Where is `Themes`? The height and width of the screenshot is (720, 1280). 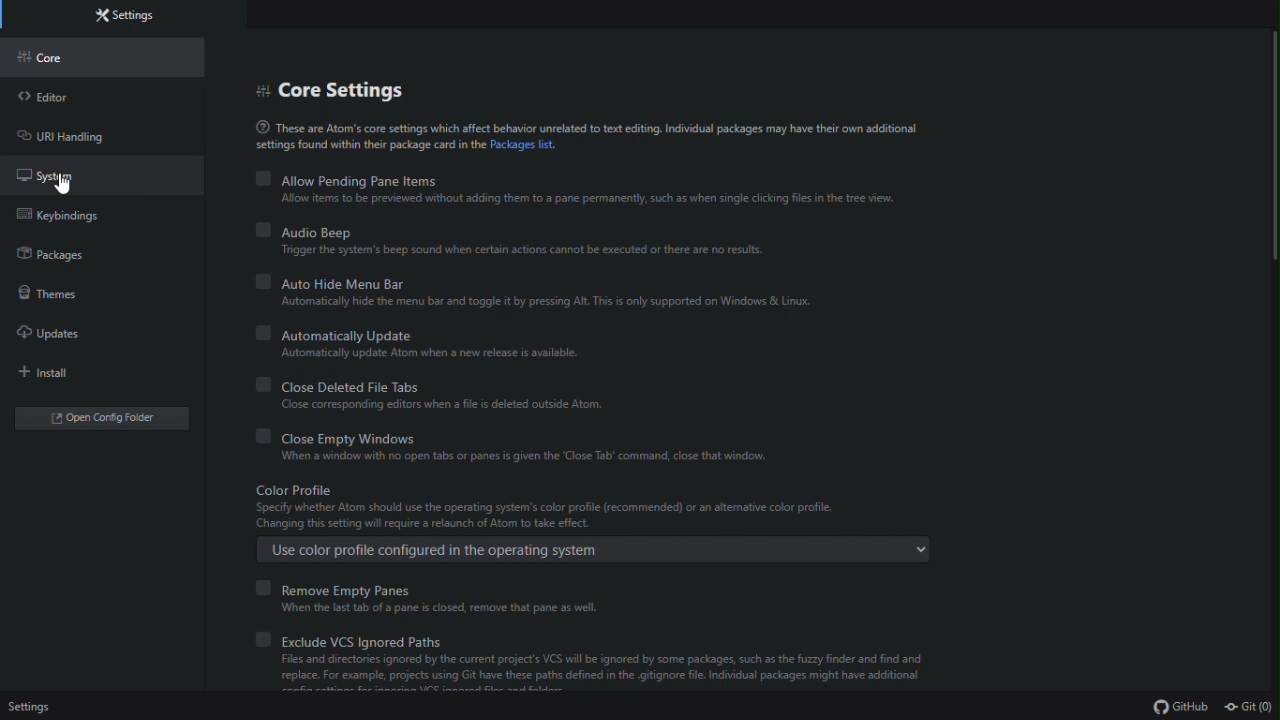 Themes is located at coordinates (106, 293).